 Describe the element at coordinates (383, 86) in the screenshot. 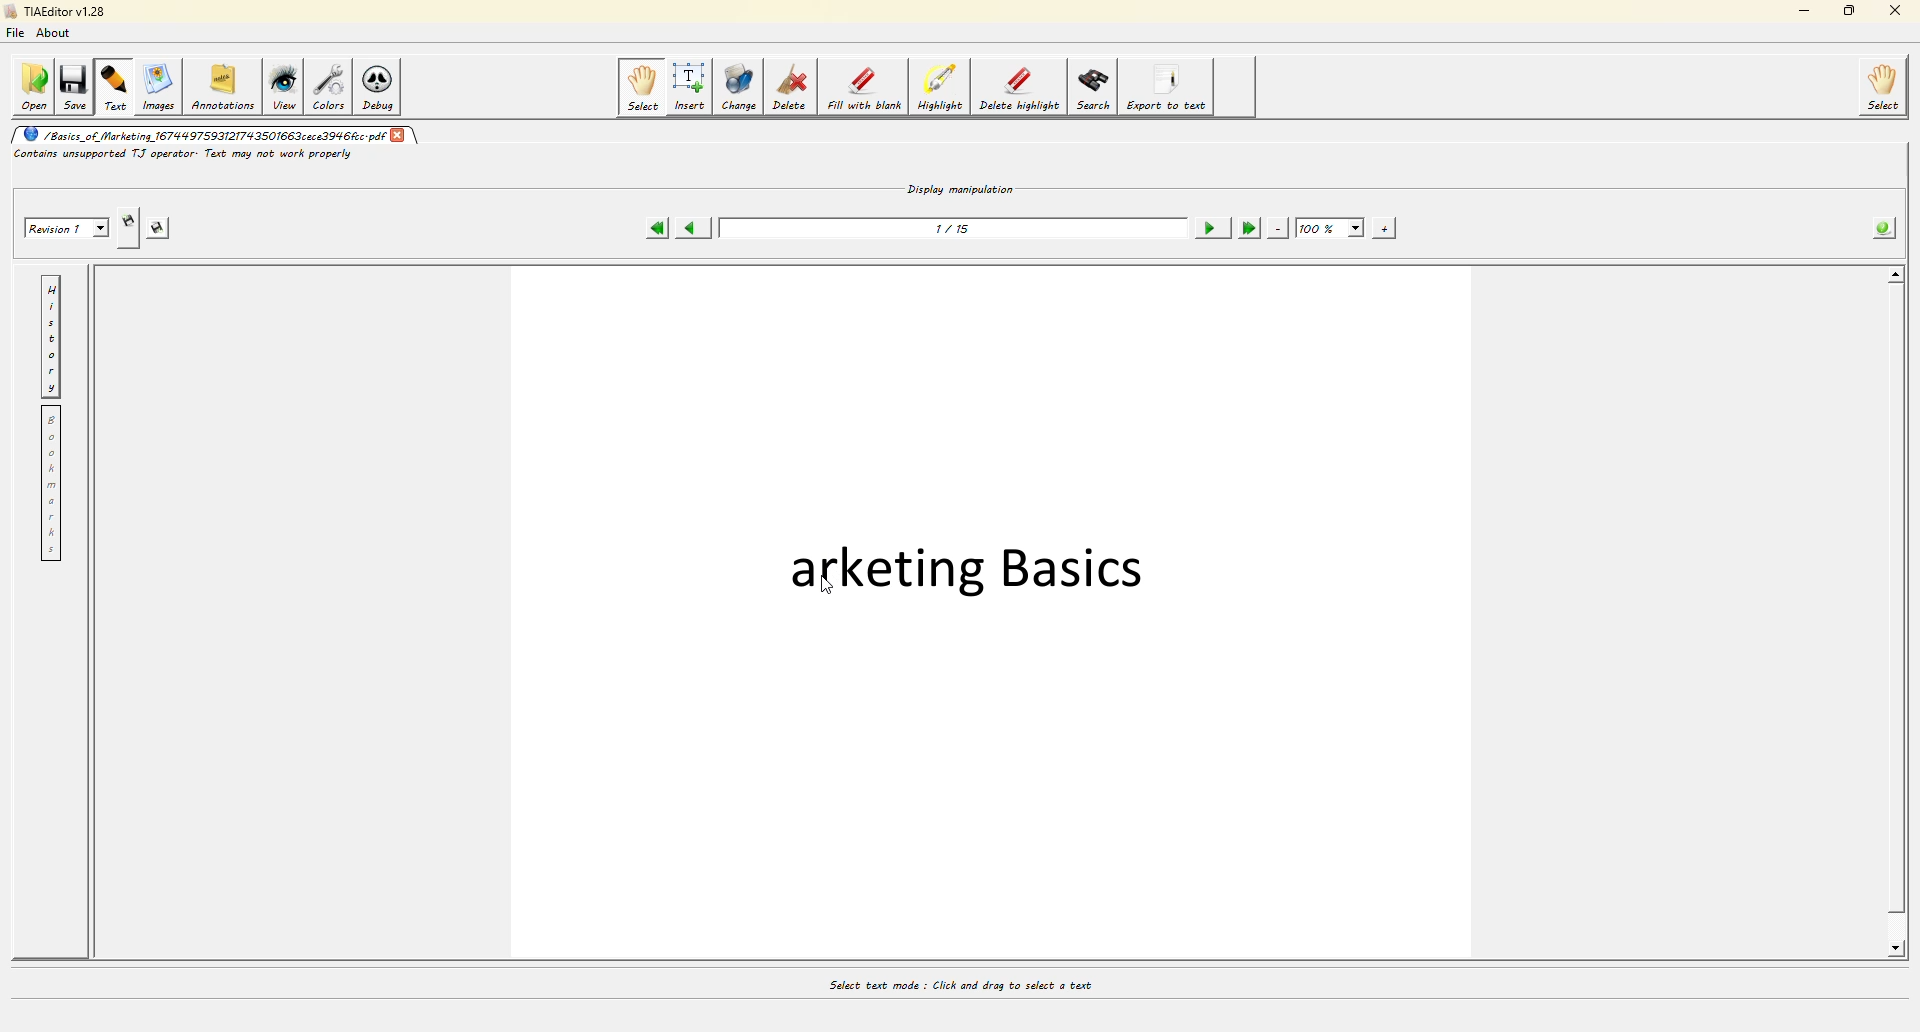

I see `debug` at that location.